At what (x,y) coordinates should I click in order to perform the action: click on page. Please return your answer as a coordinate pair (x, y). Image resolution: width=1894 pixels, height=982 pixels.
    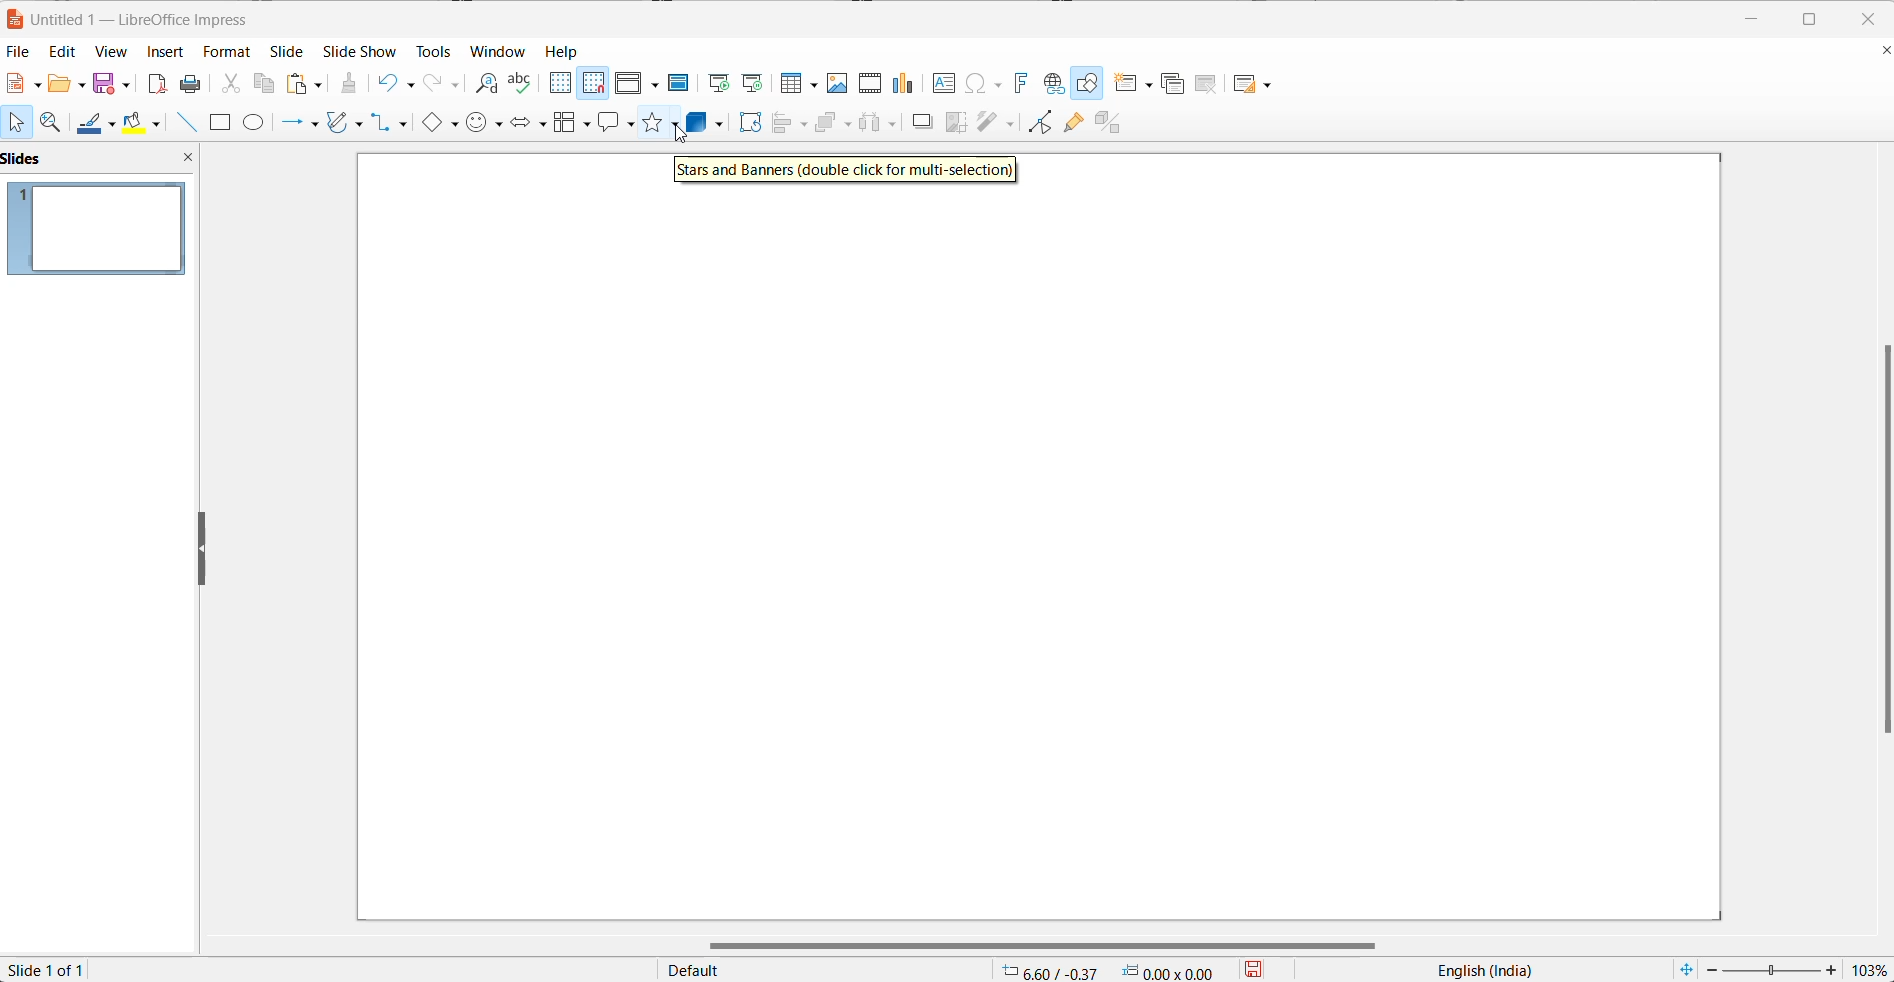
    Looking at the image, I should click on (1034, 553).